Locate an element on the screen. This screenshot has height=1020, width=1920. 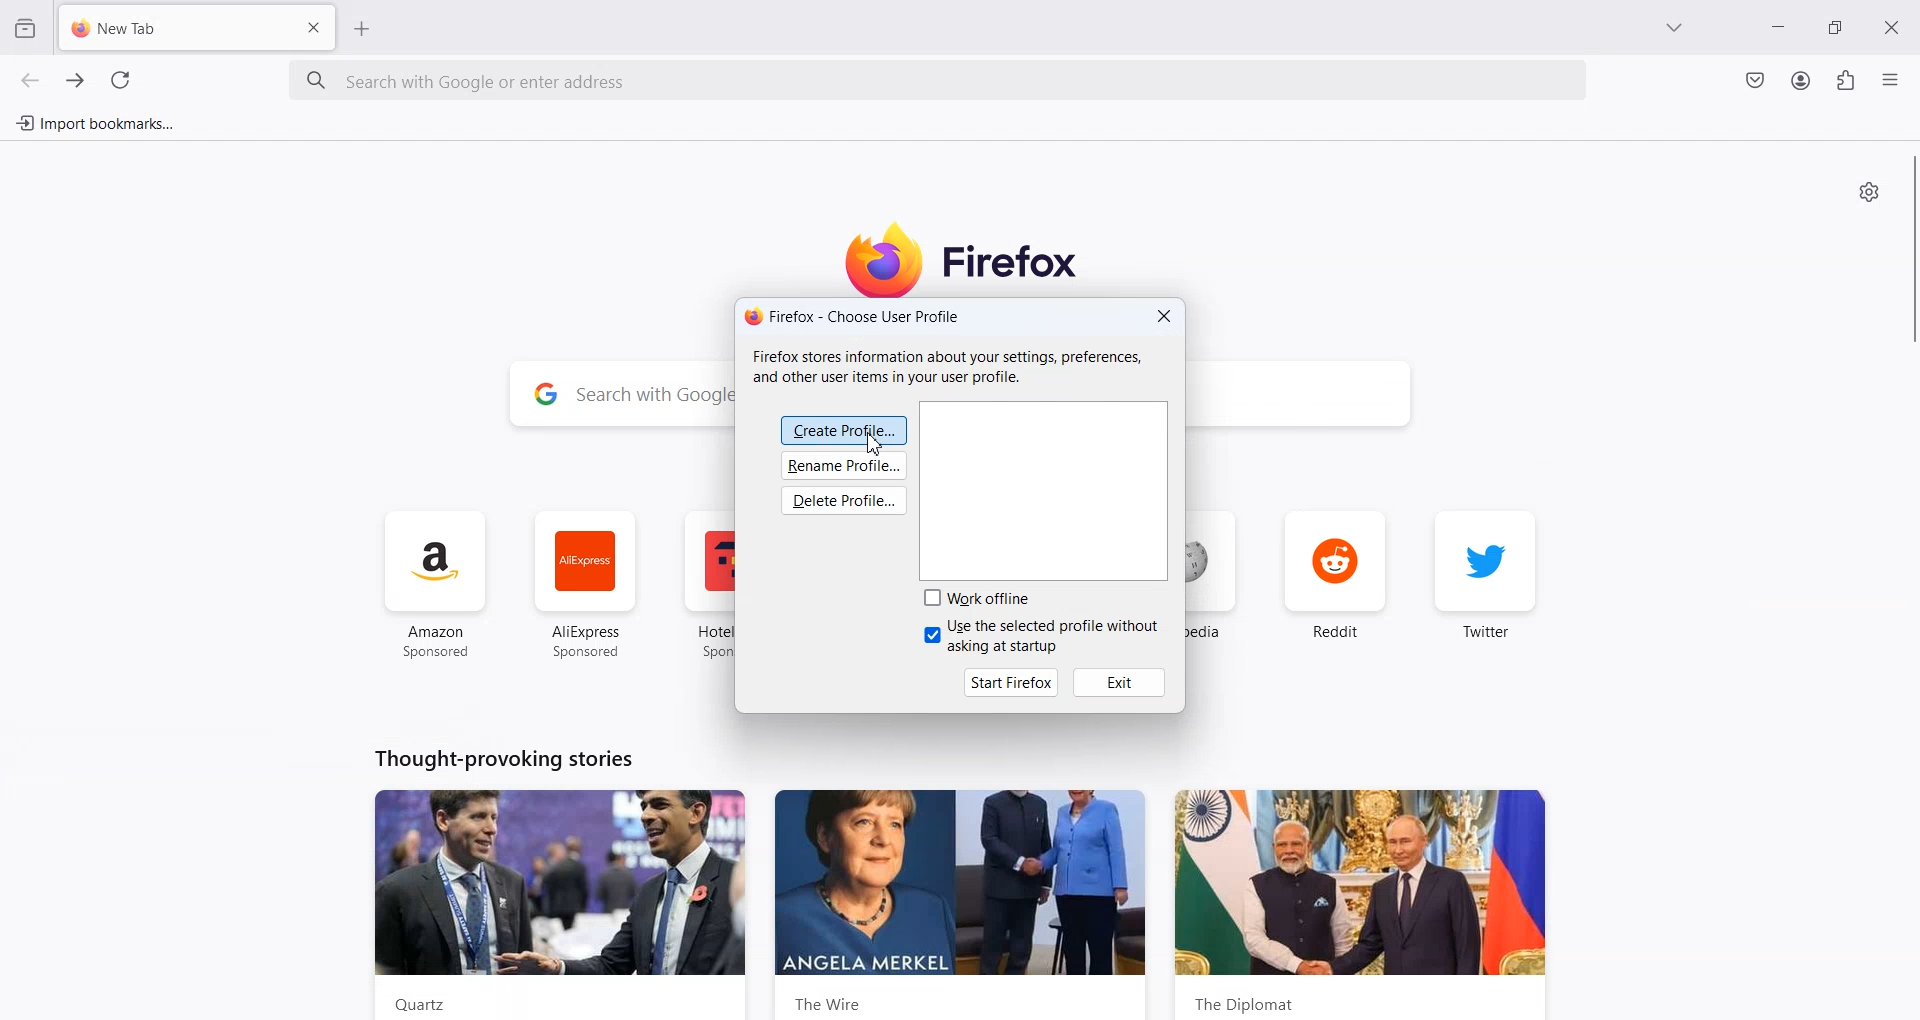
Thought-provoking stories is located at coordinates (503, 757).